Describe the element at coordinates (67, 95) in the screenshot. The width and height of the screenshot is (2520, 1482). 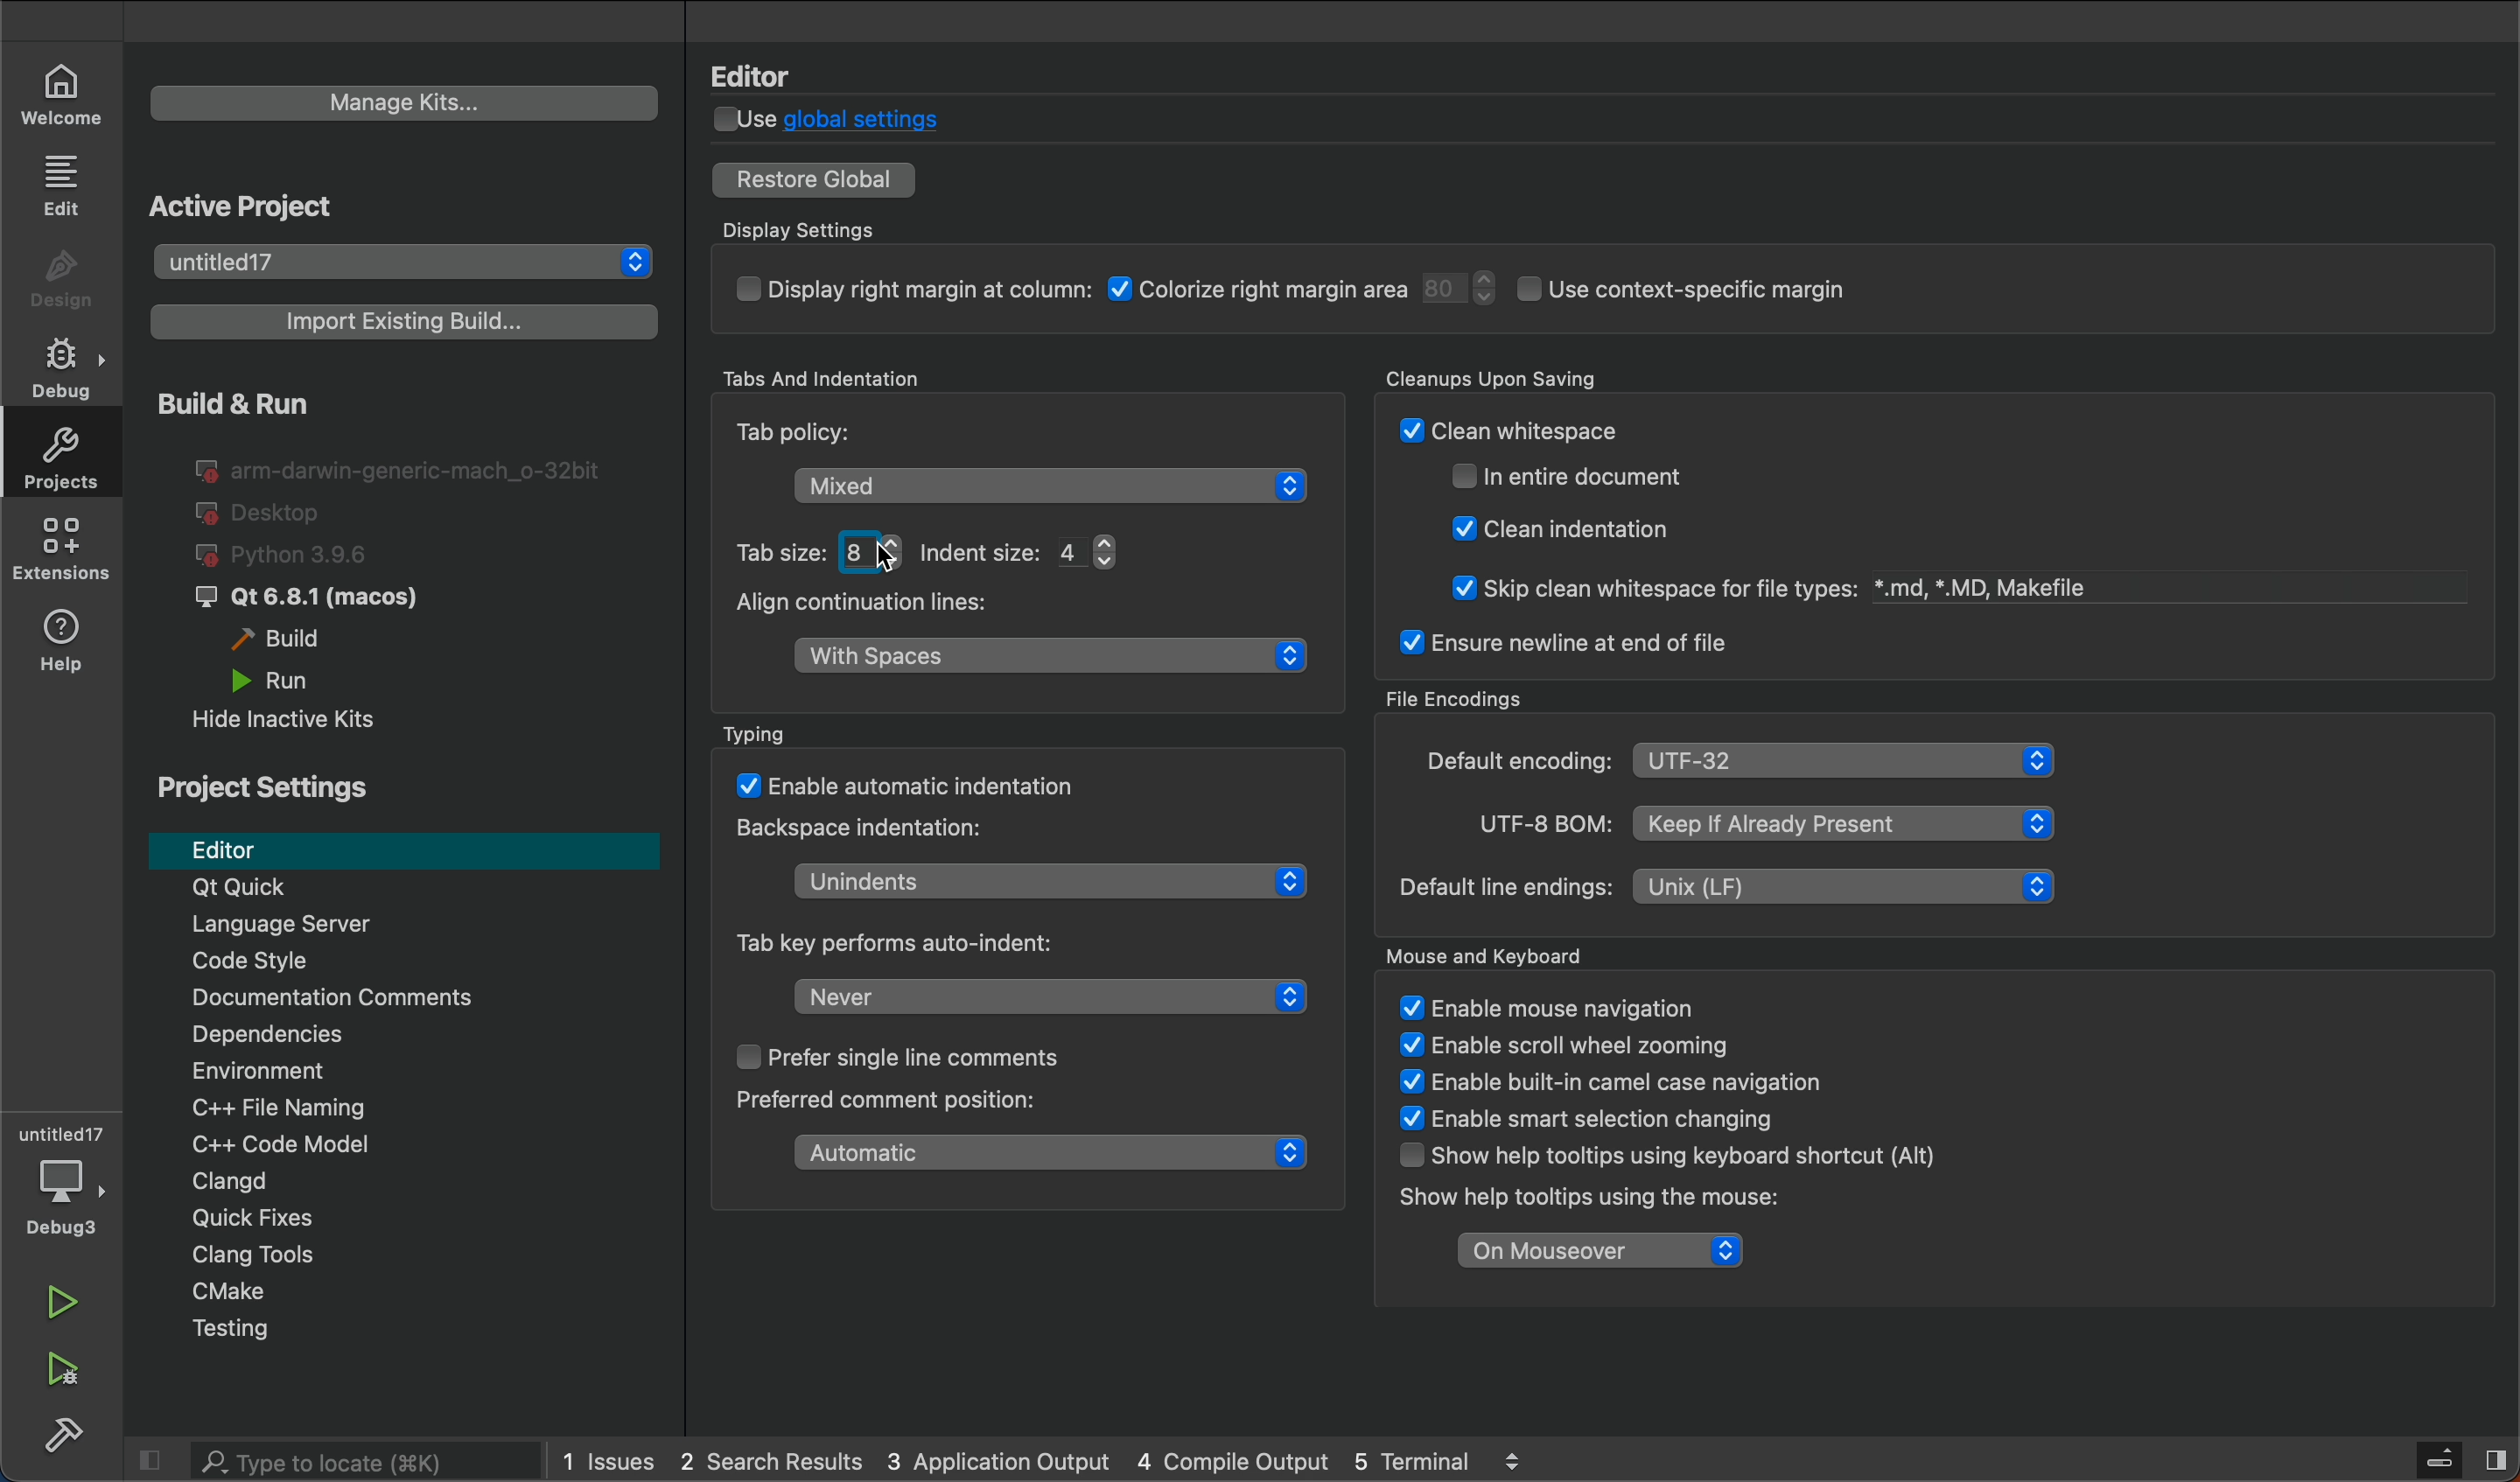
I see `welcome` at that location.